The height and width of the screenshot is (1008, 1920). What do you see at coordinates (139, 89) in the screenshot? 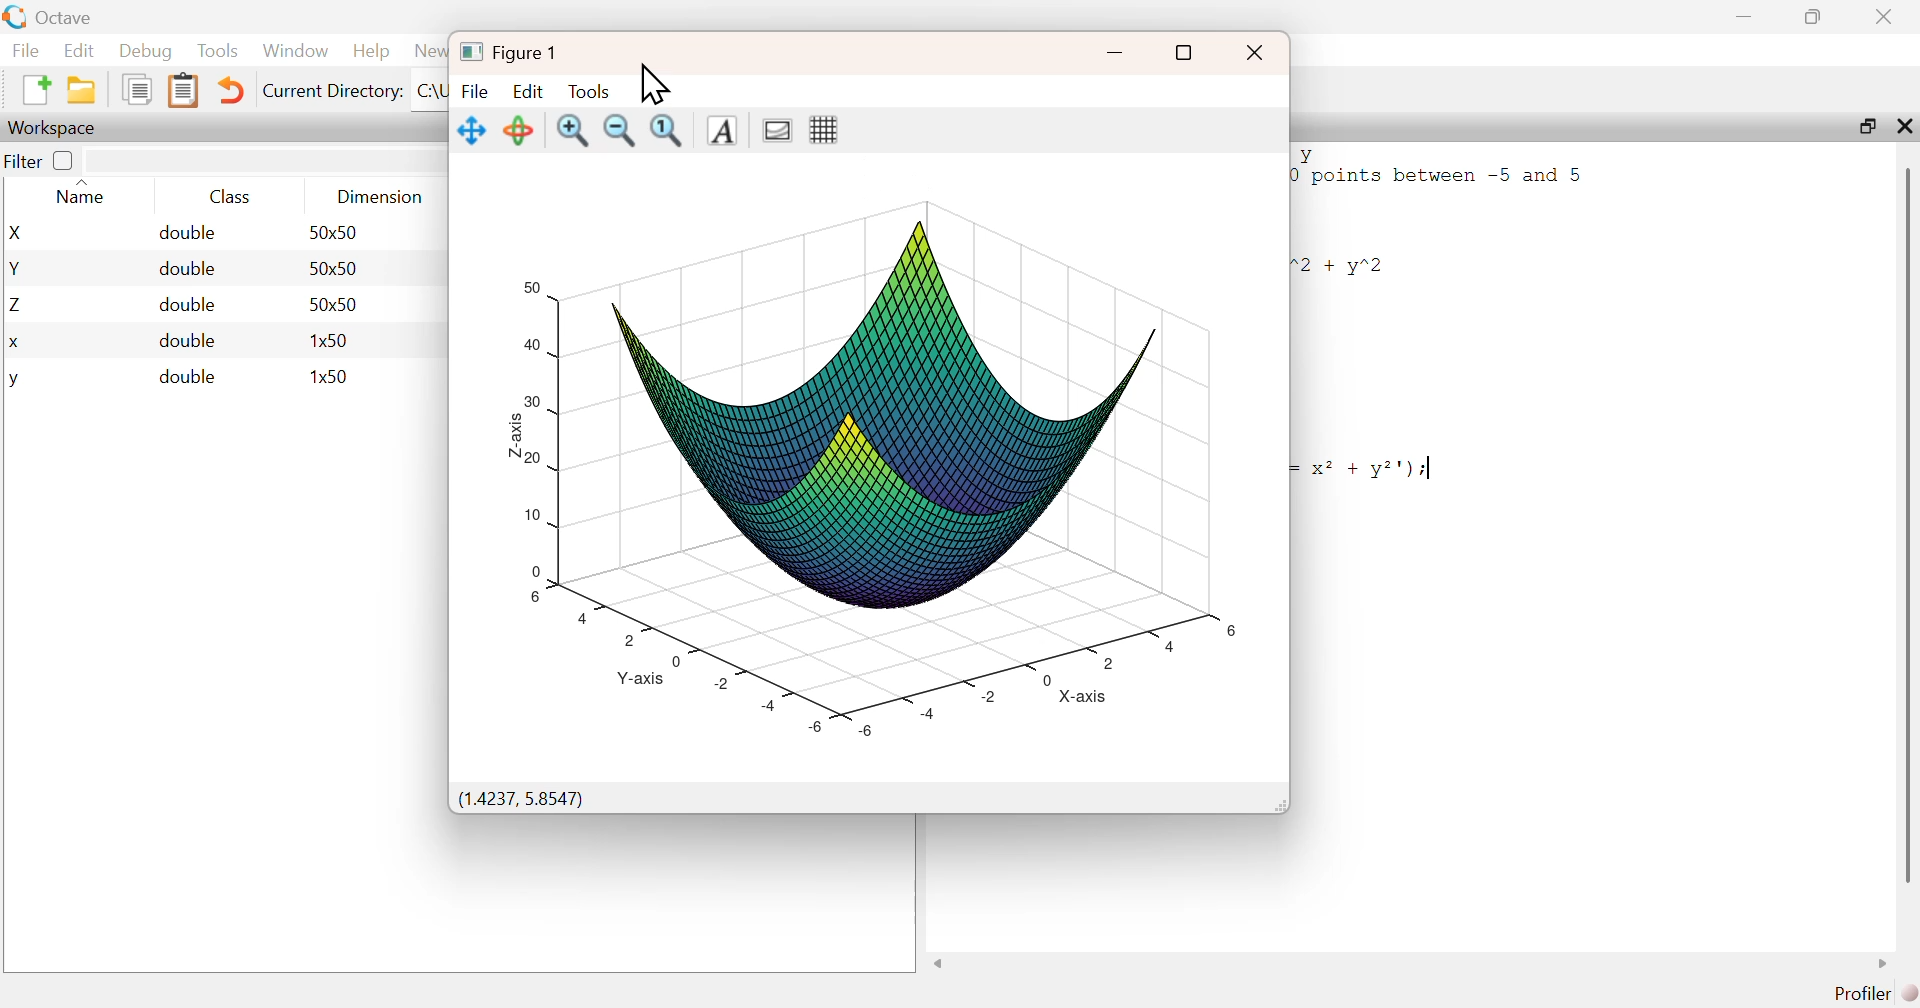
I see `Duplicate` at bounding box center [139, 89].